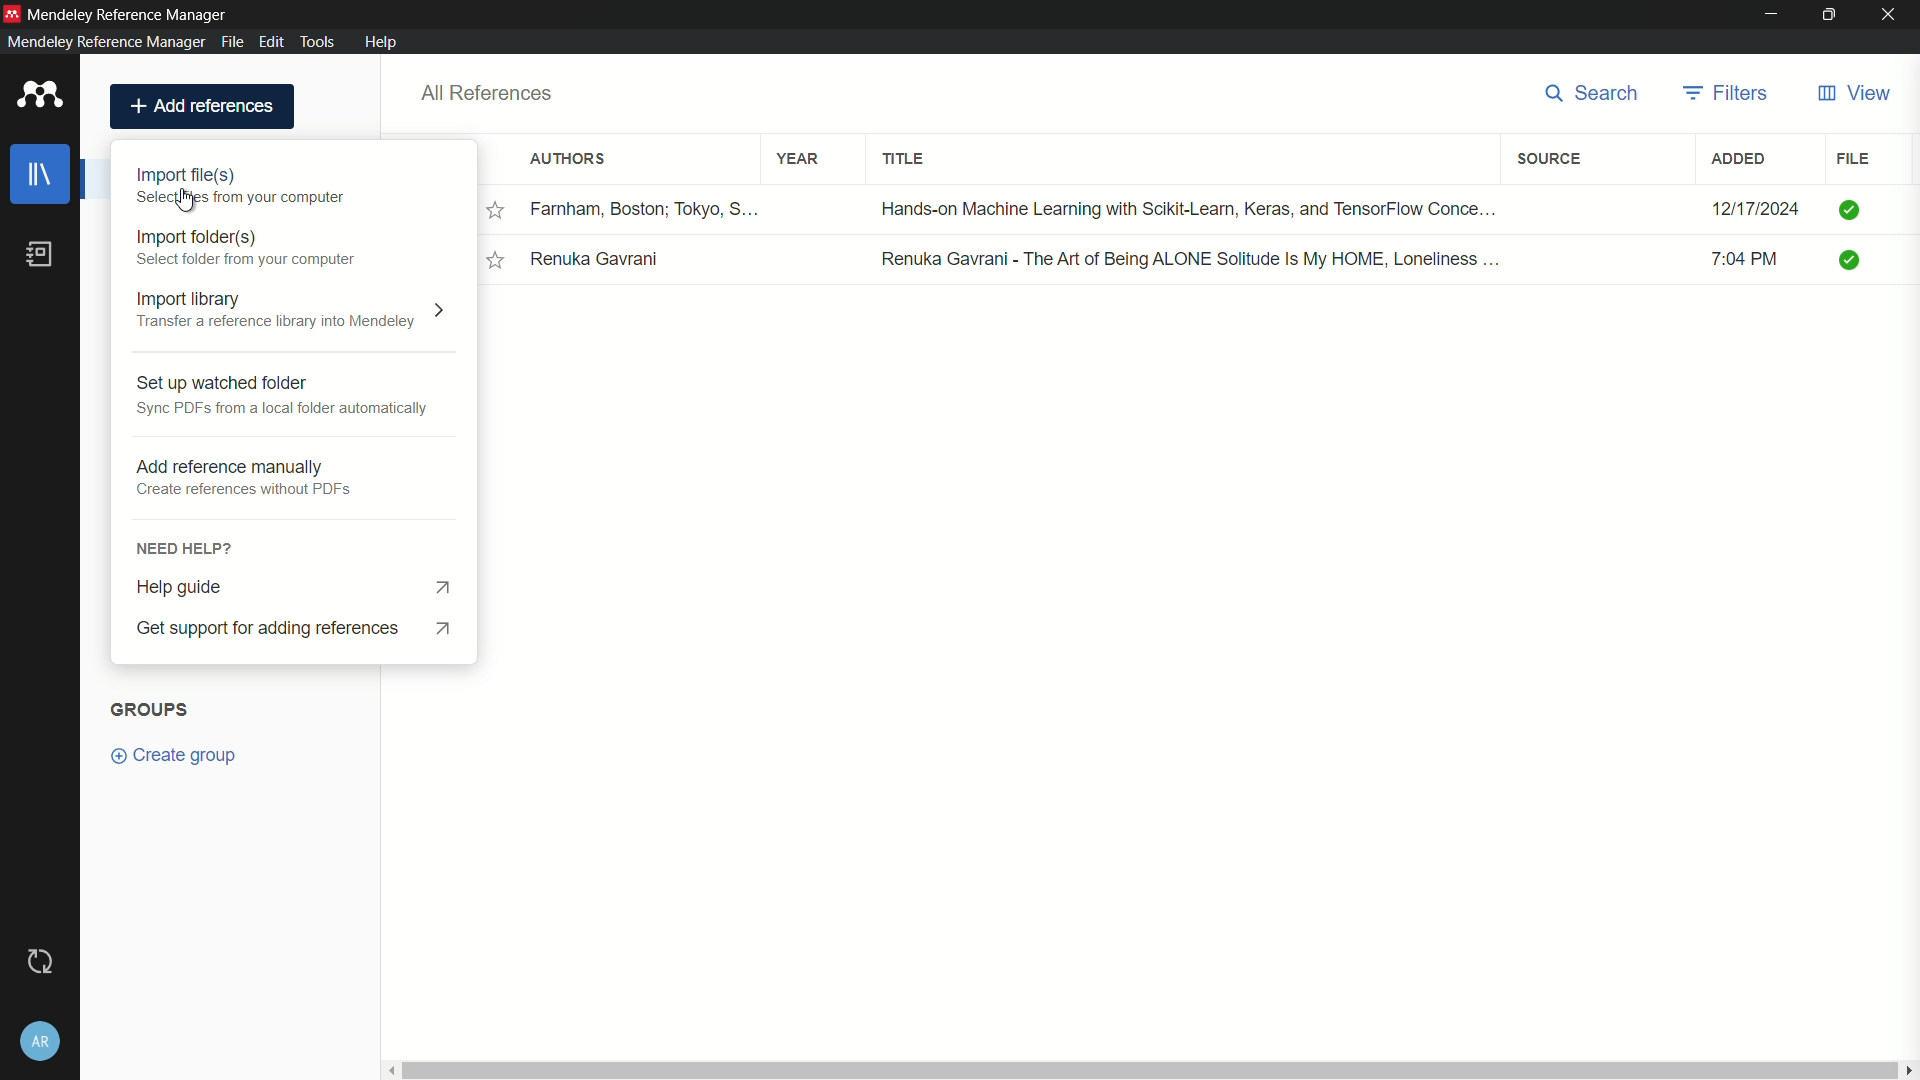 The width and height of the screenshot is (1920, 1080). Describe the element at coordinates (1727, 94) in the screenshot. I see `filters` at that location.